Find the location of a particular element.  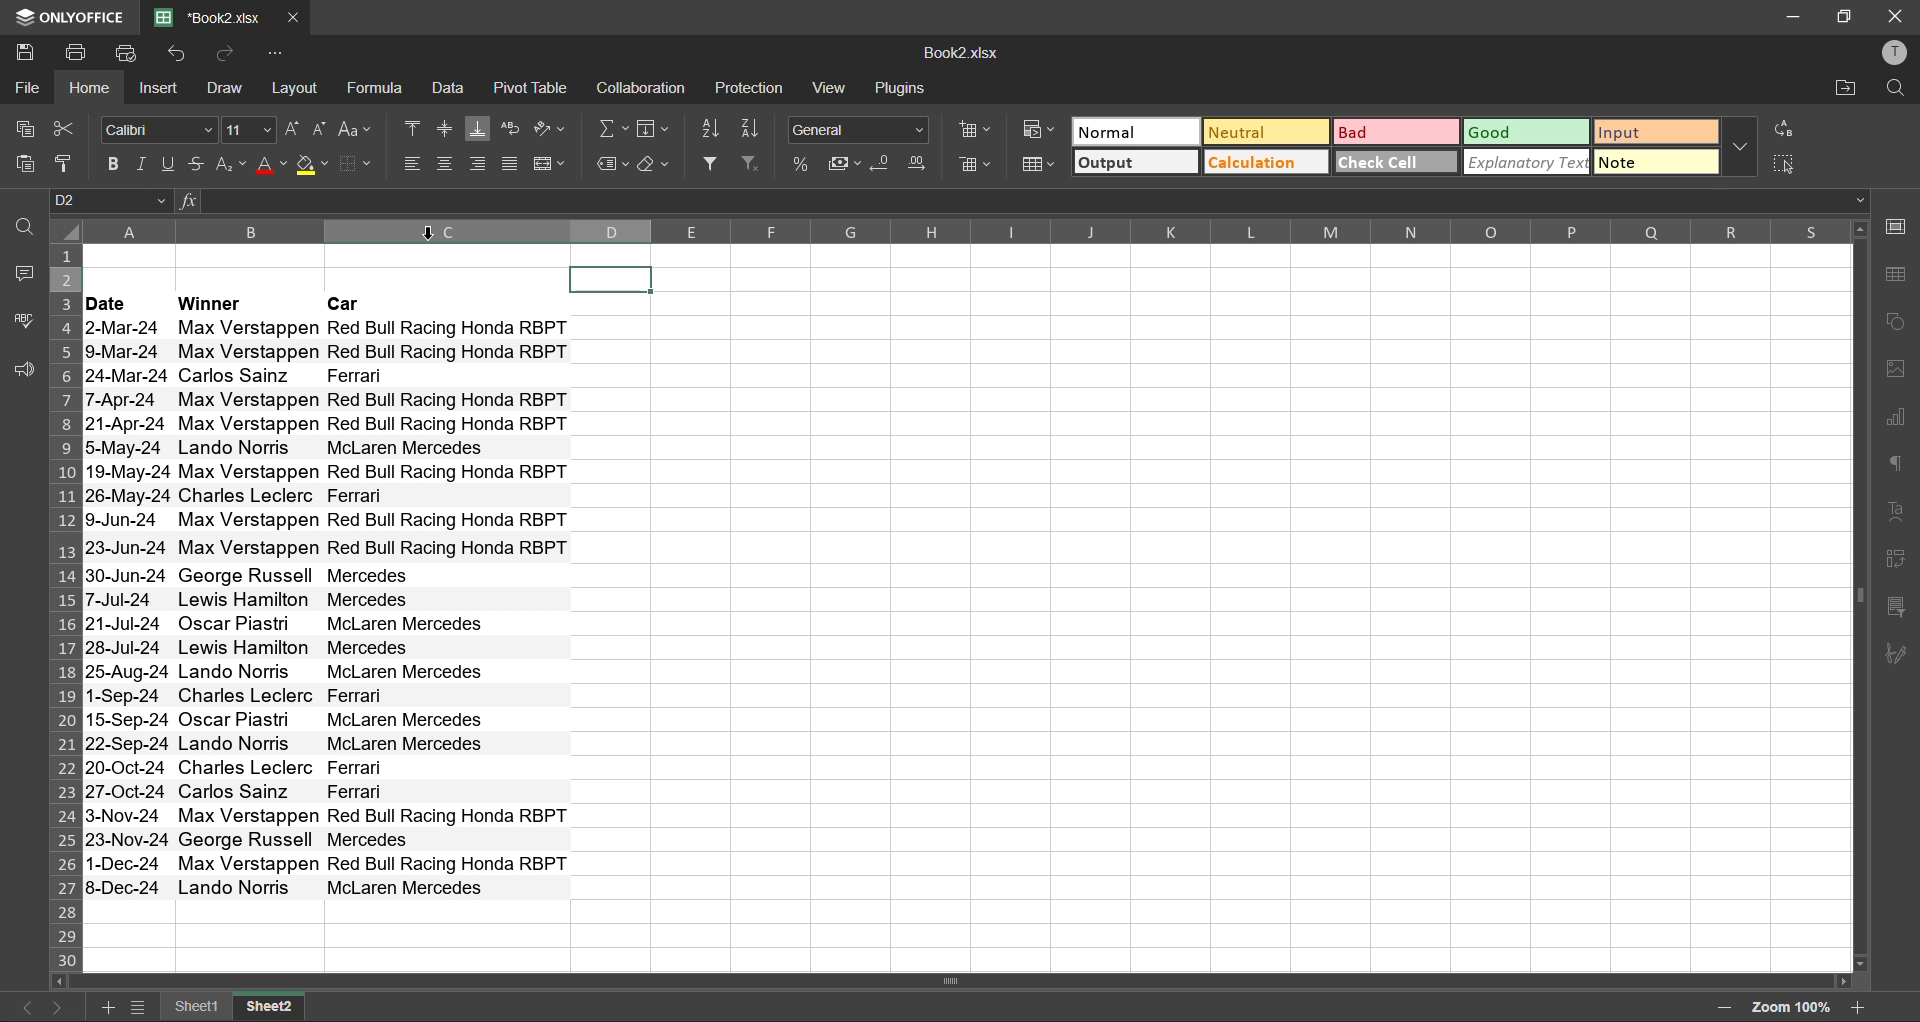

shapes is located at coordinates (1895, 322).